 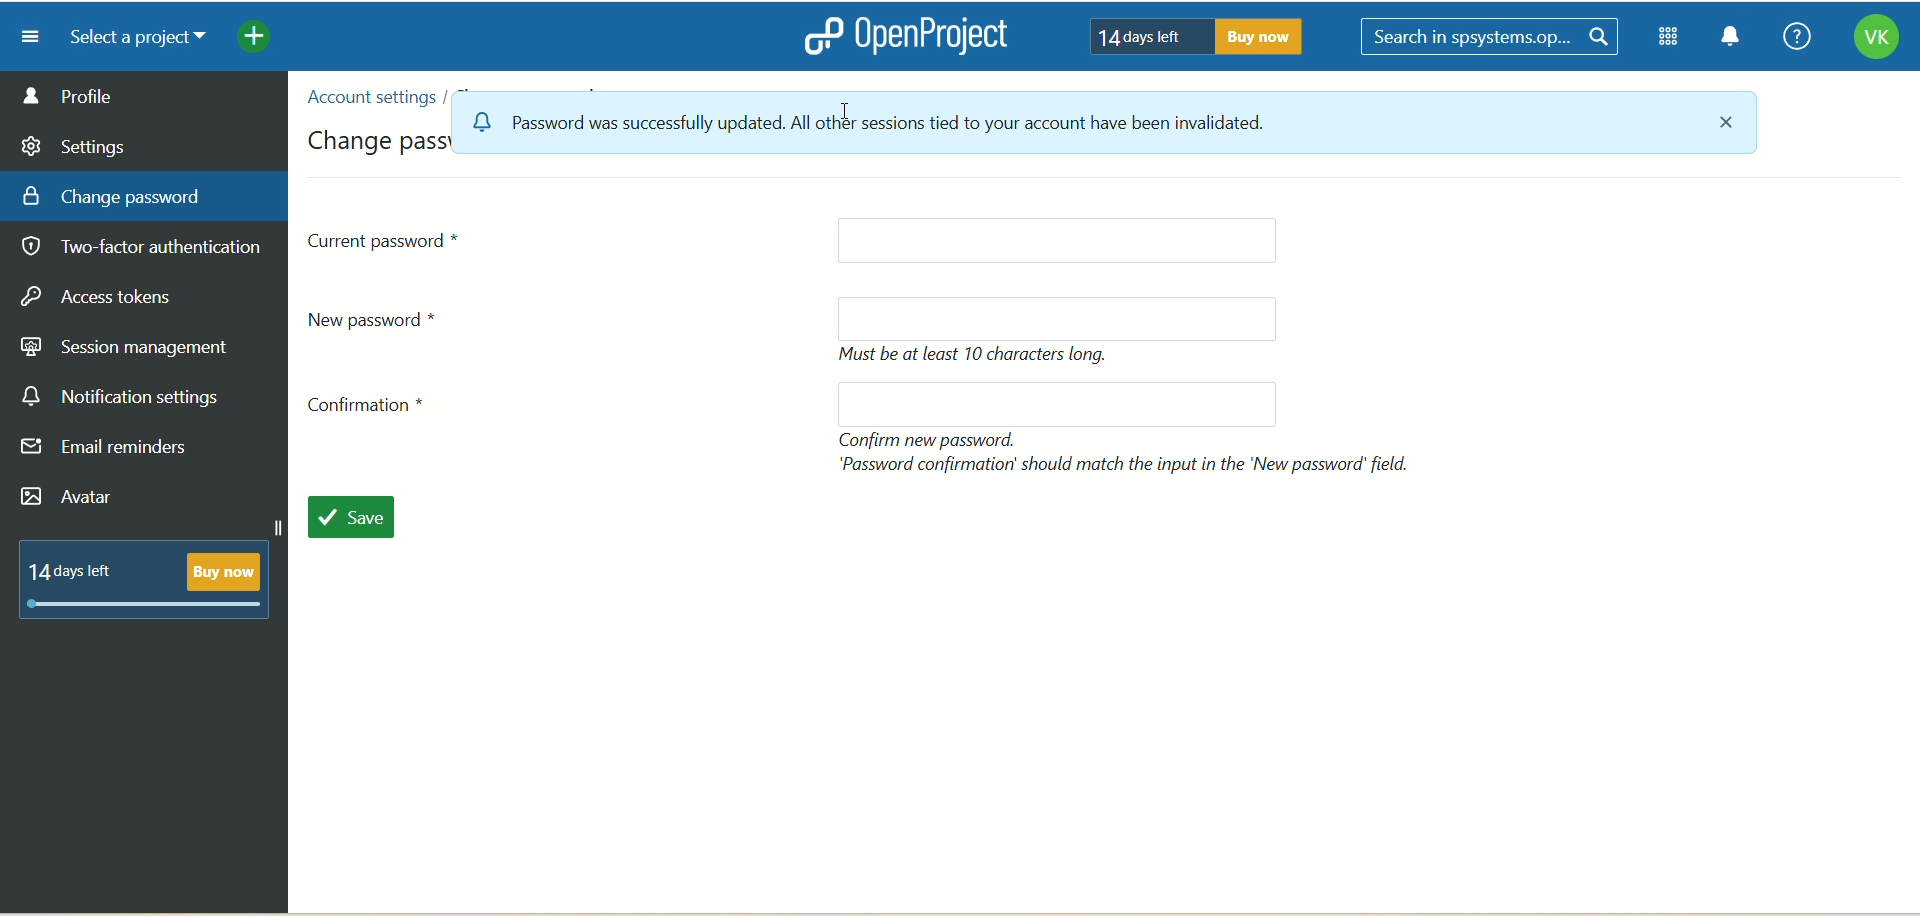 I want to click on add menu, so click(x=256, y=39).